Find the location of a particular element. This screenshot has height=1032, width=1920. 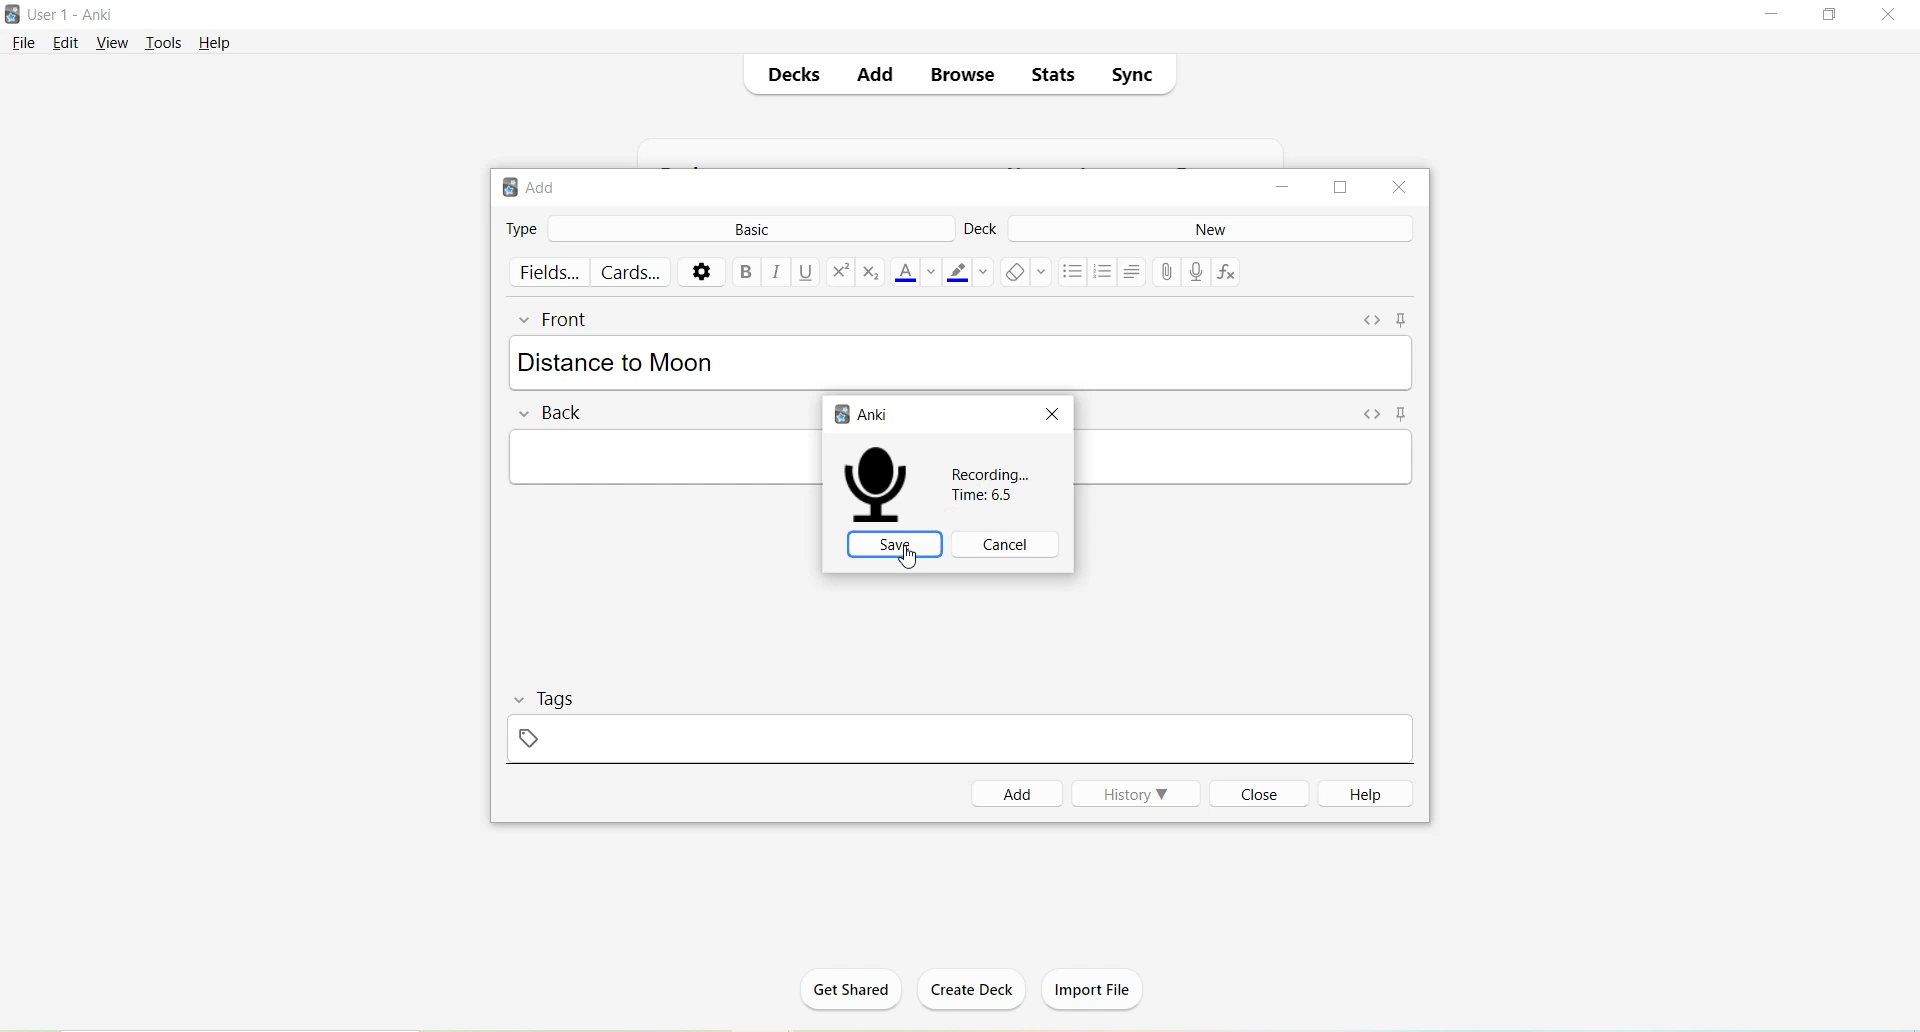

Decks is located at coordinates (791, 73).